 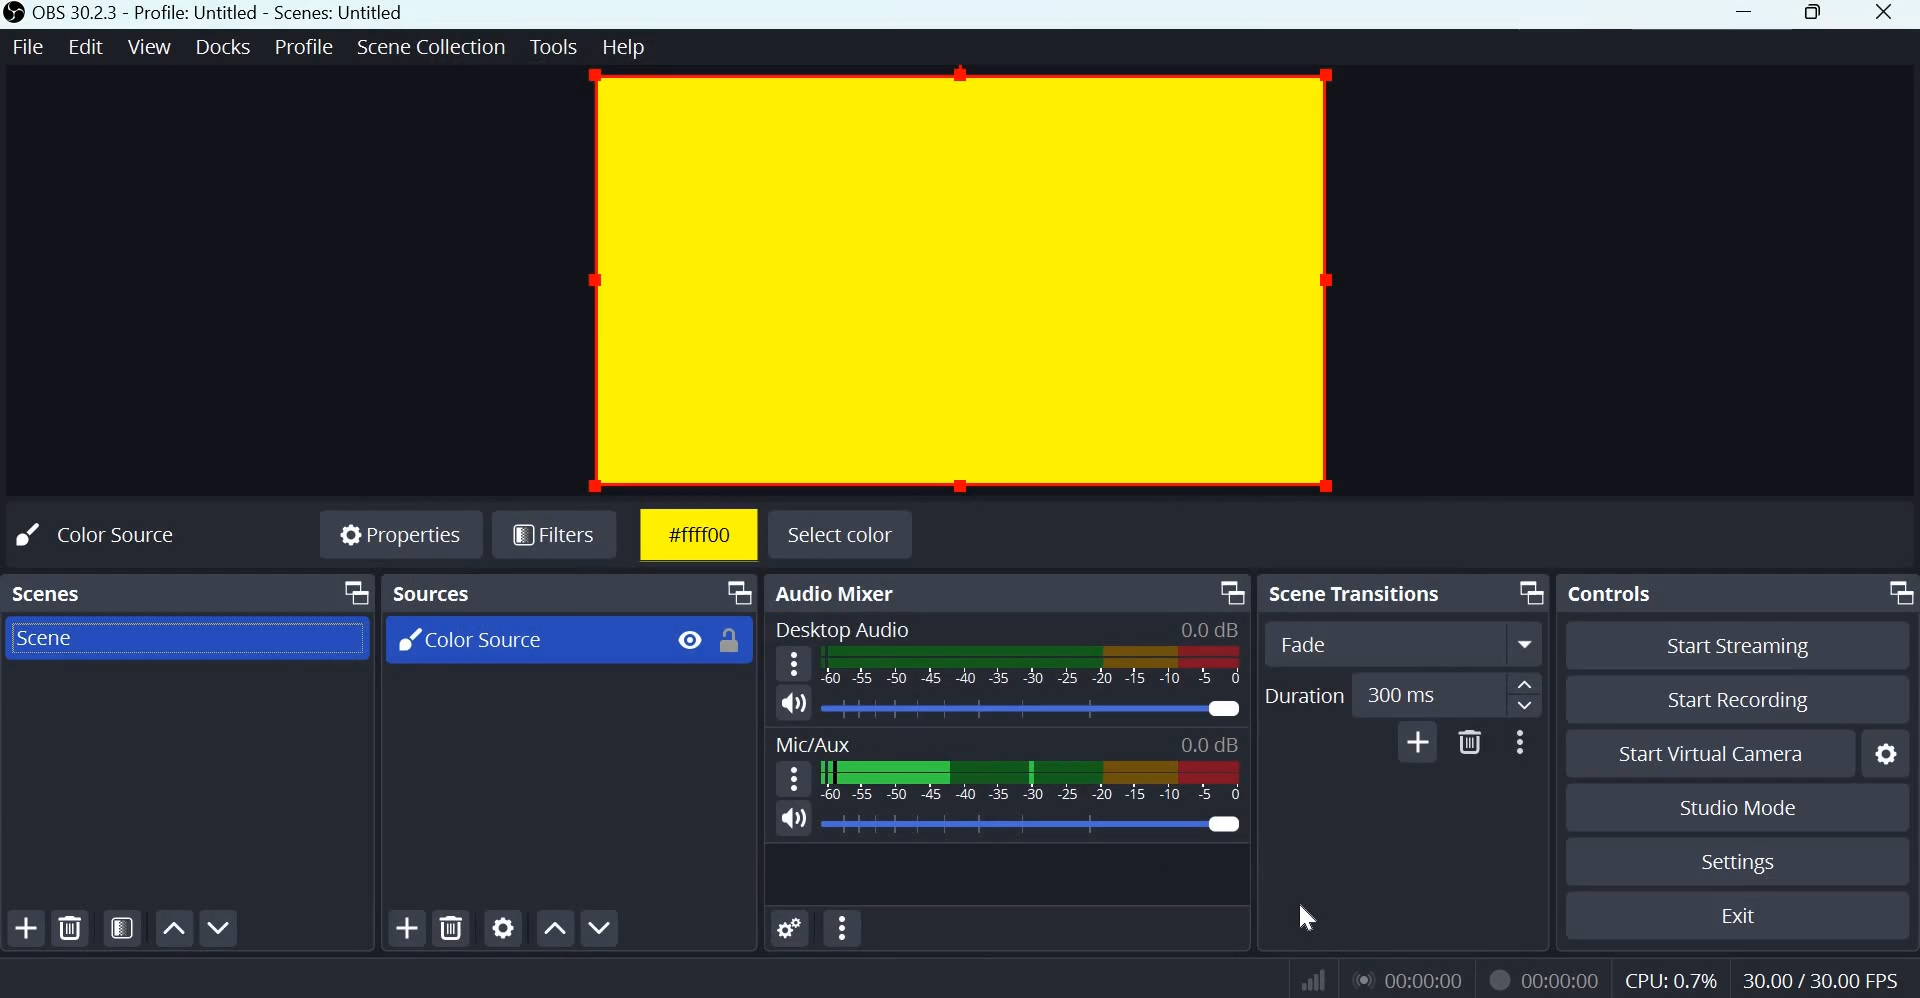 I want to click on View, so click(x=151, y=45).